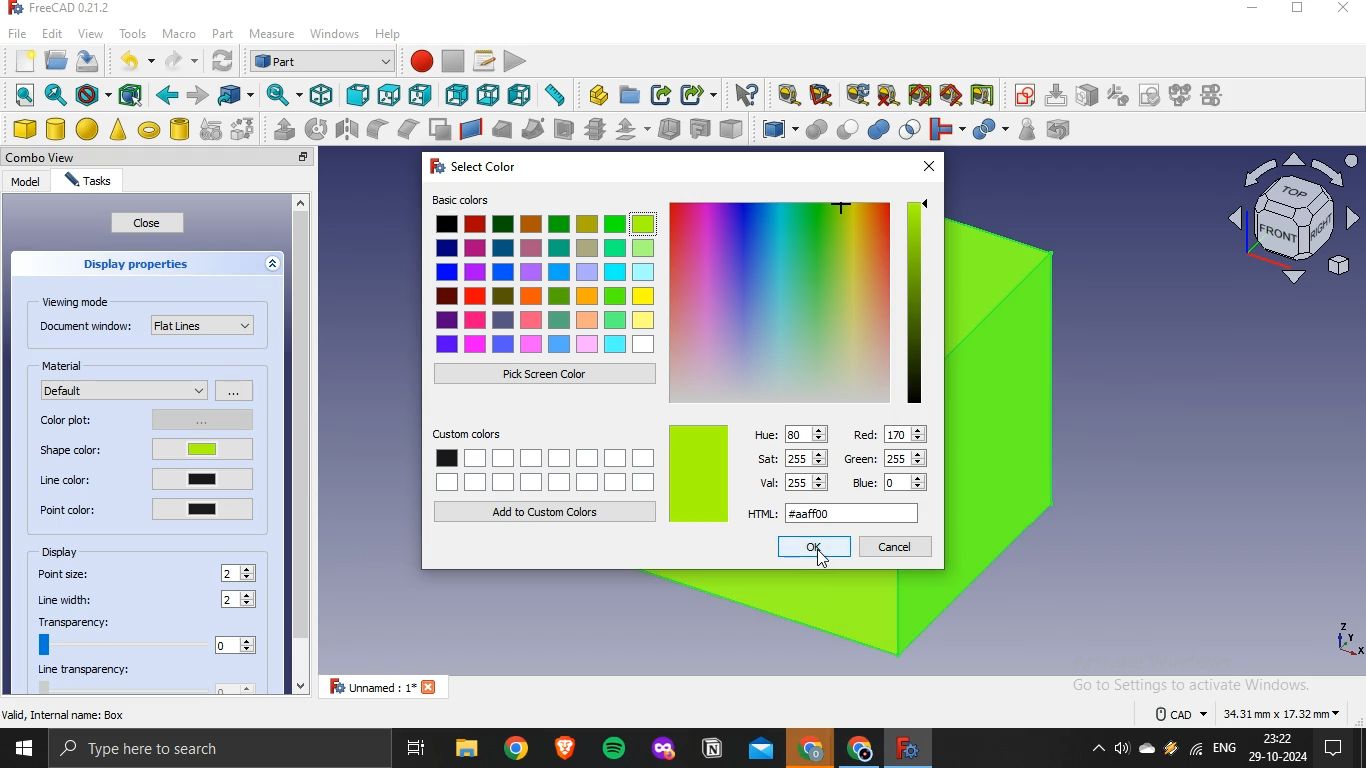  What do you see at coordinates (546, 275) in the screenshot?
I see `basic colors` at bounding box center [546, 275].